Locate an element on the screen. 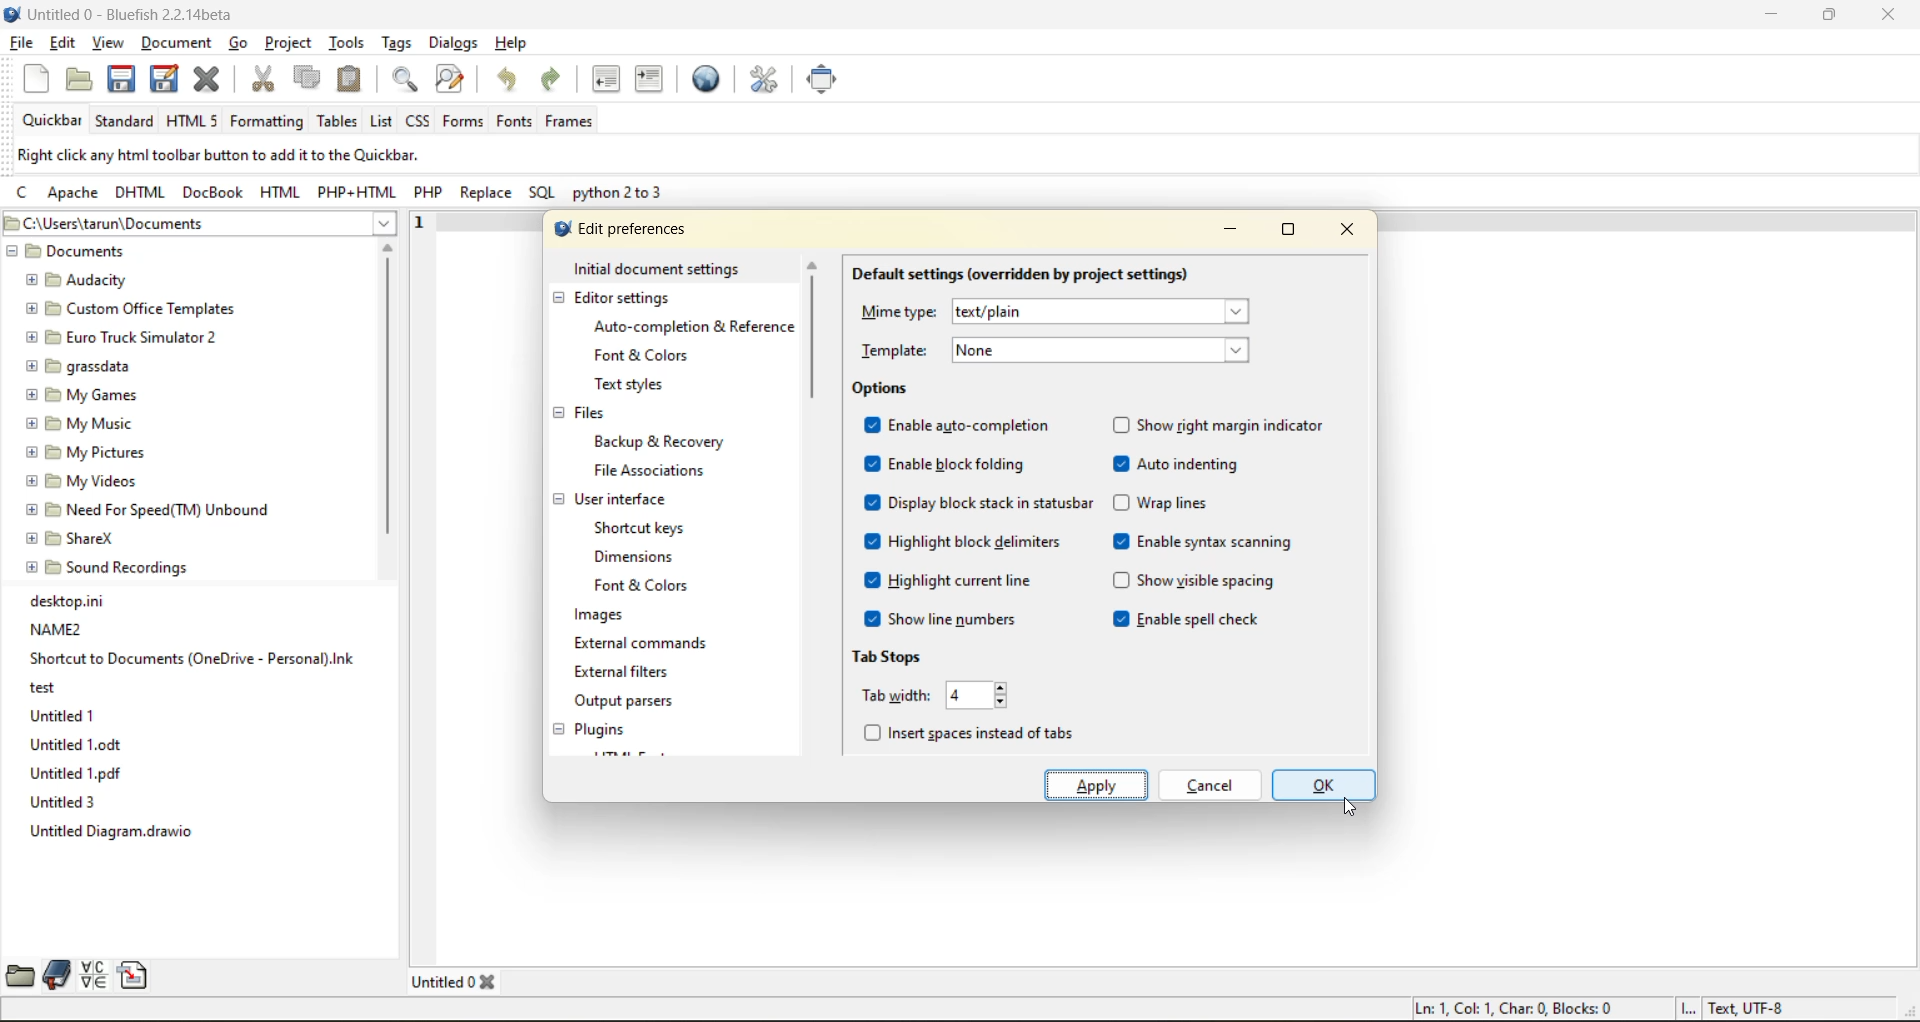 The image size is (1920, 1022). BE Audacity is located at coordinates (82, 278).